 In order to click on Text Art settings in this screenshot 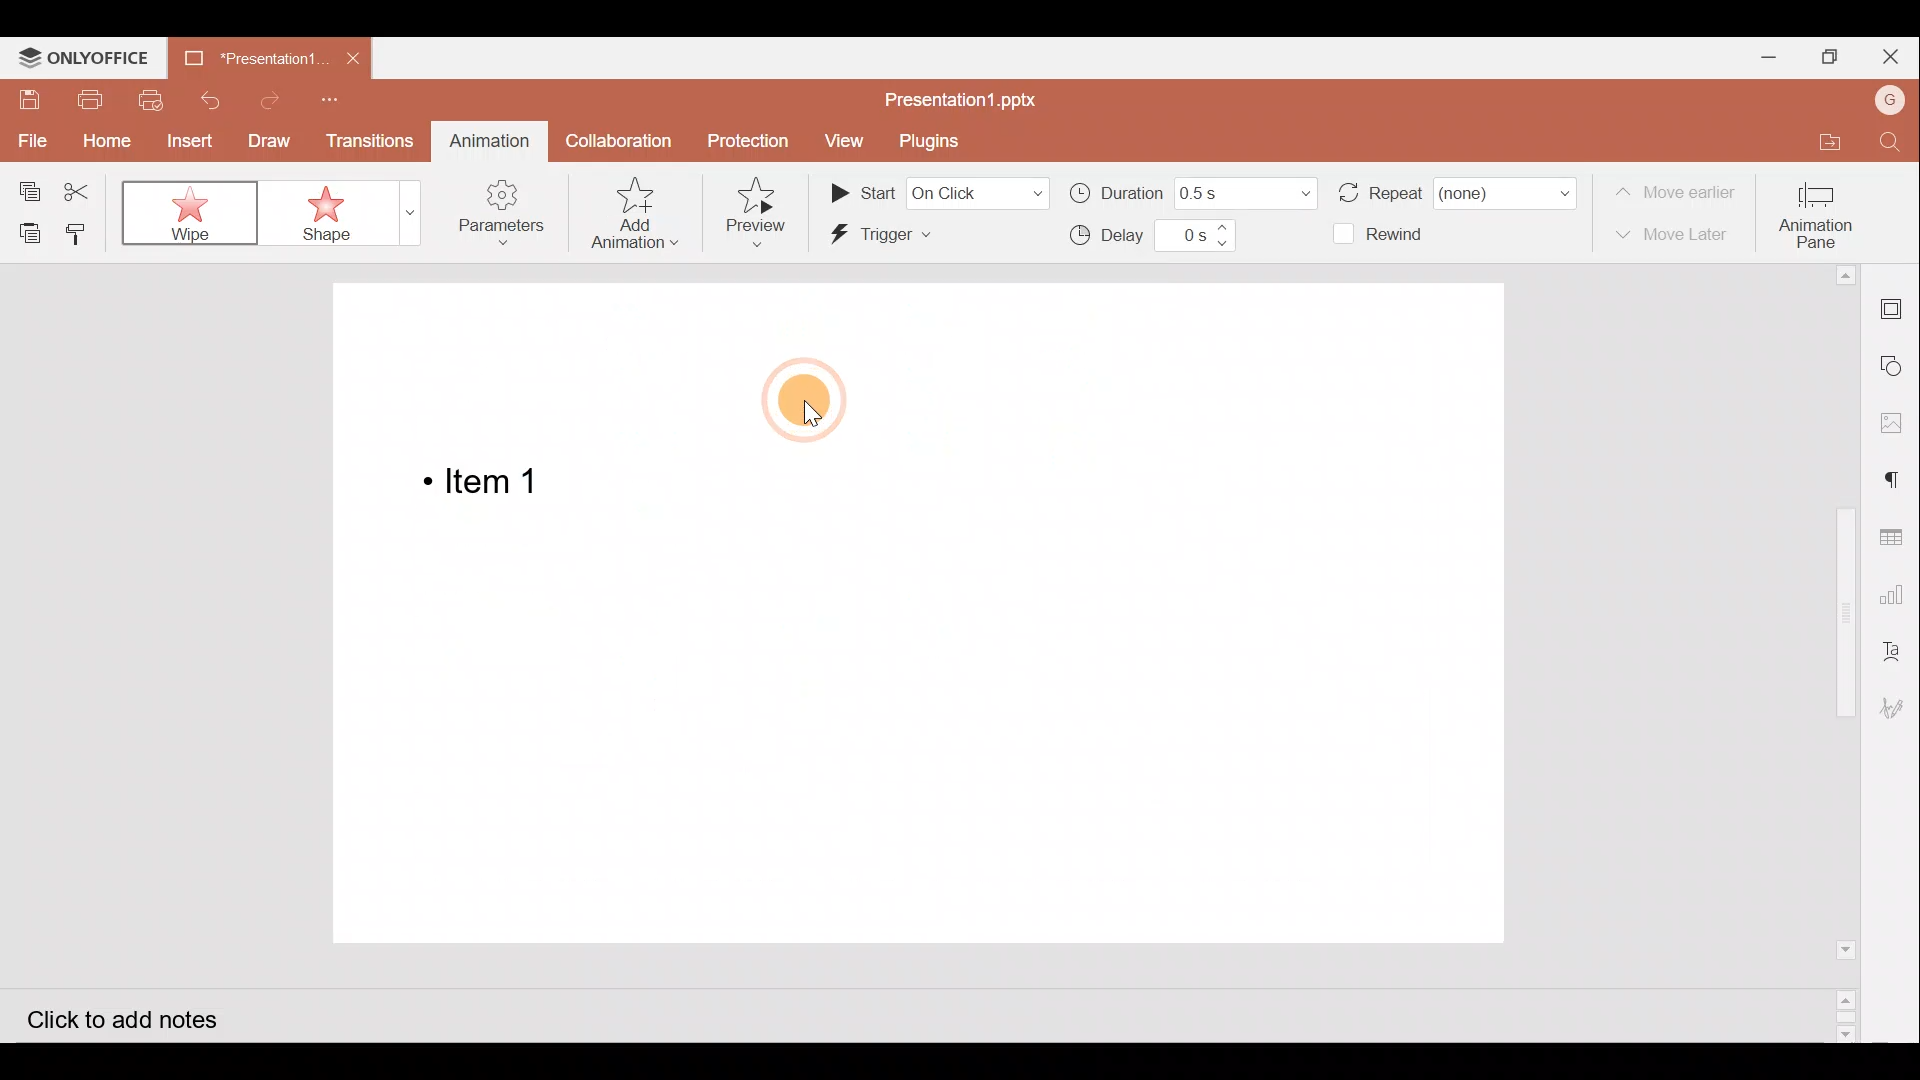, I will do `click(1900, 646)`.